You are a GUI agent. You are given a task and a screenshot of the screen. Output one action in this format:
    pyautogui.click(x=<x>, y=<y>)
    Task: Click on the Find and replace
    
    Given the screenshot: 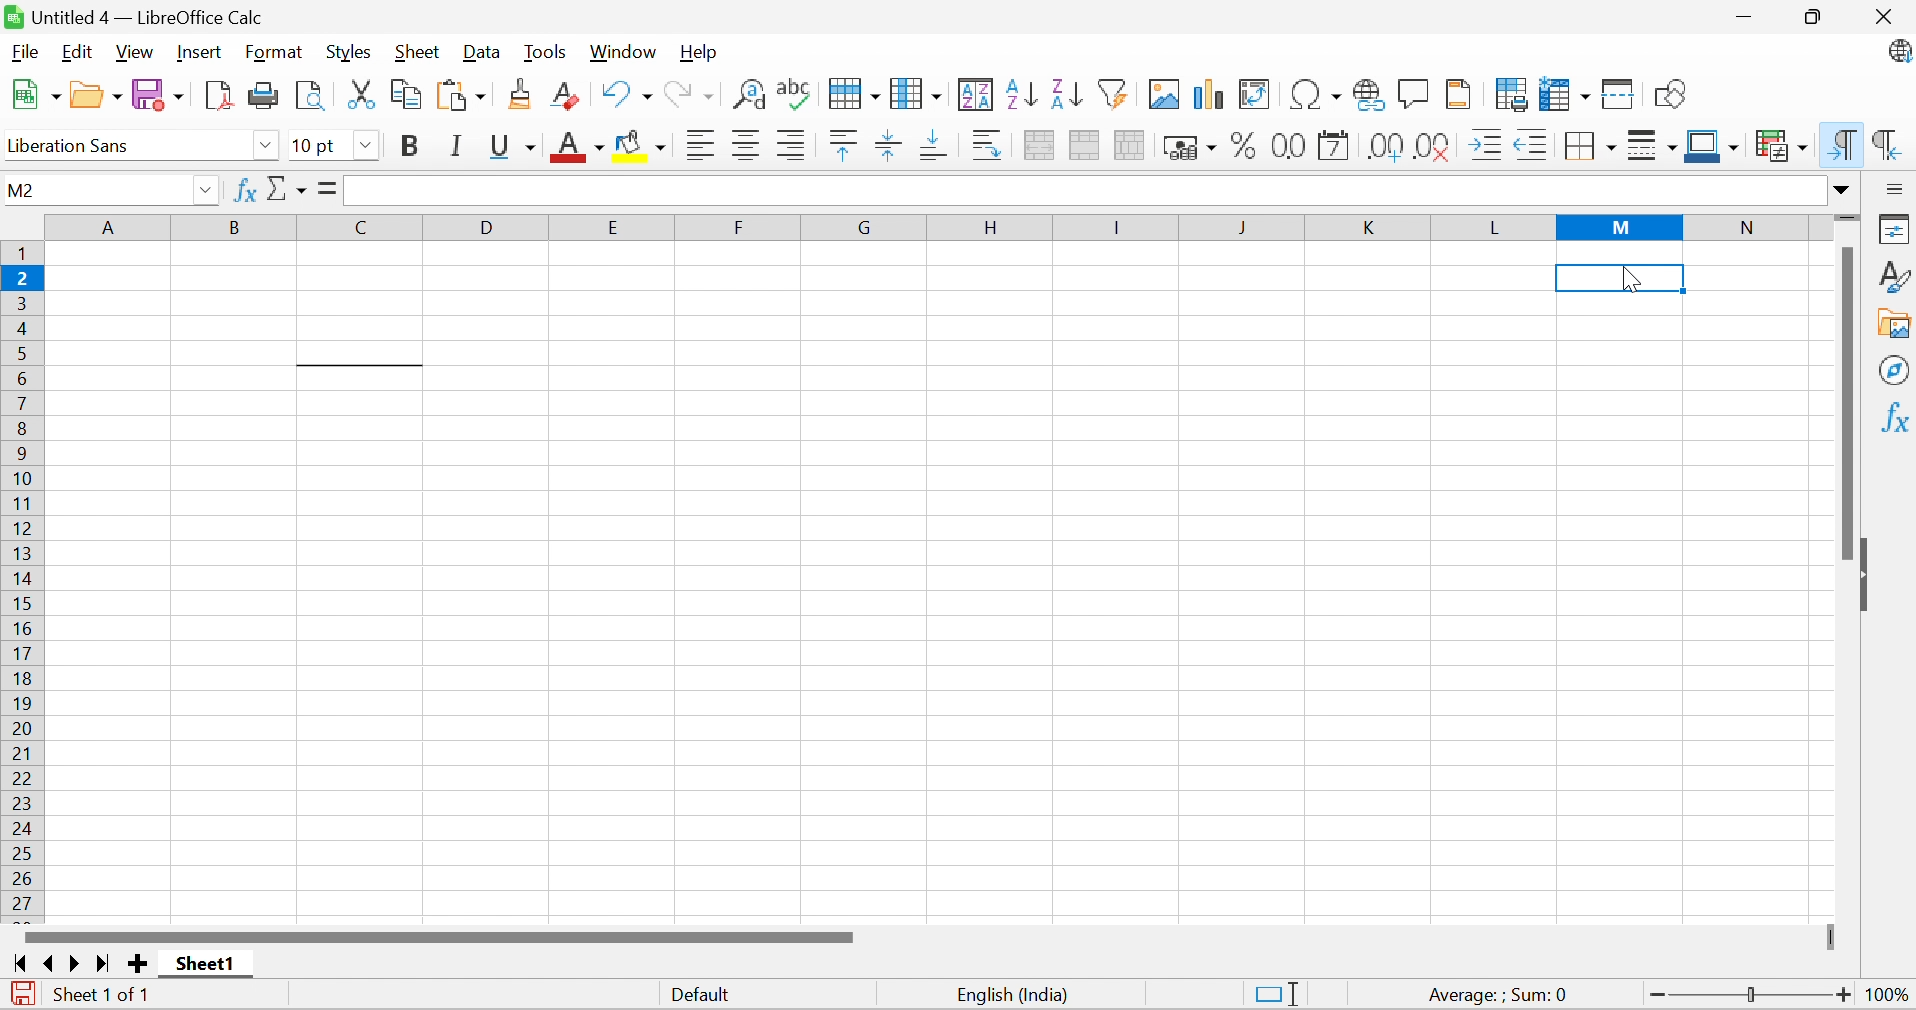 What is the action you would take?
    pyautogui.click(x=752, y=96)
    